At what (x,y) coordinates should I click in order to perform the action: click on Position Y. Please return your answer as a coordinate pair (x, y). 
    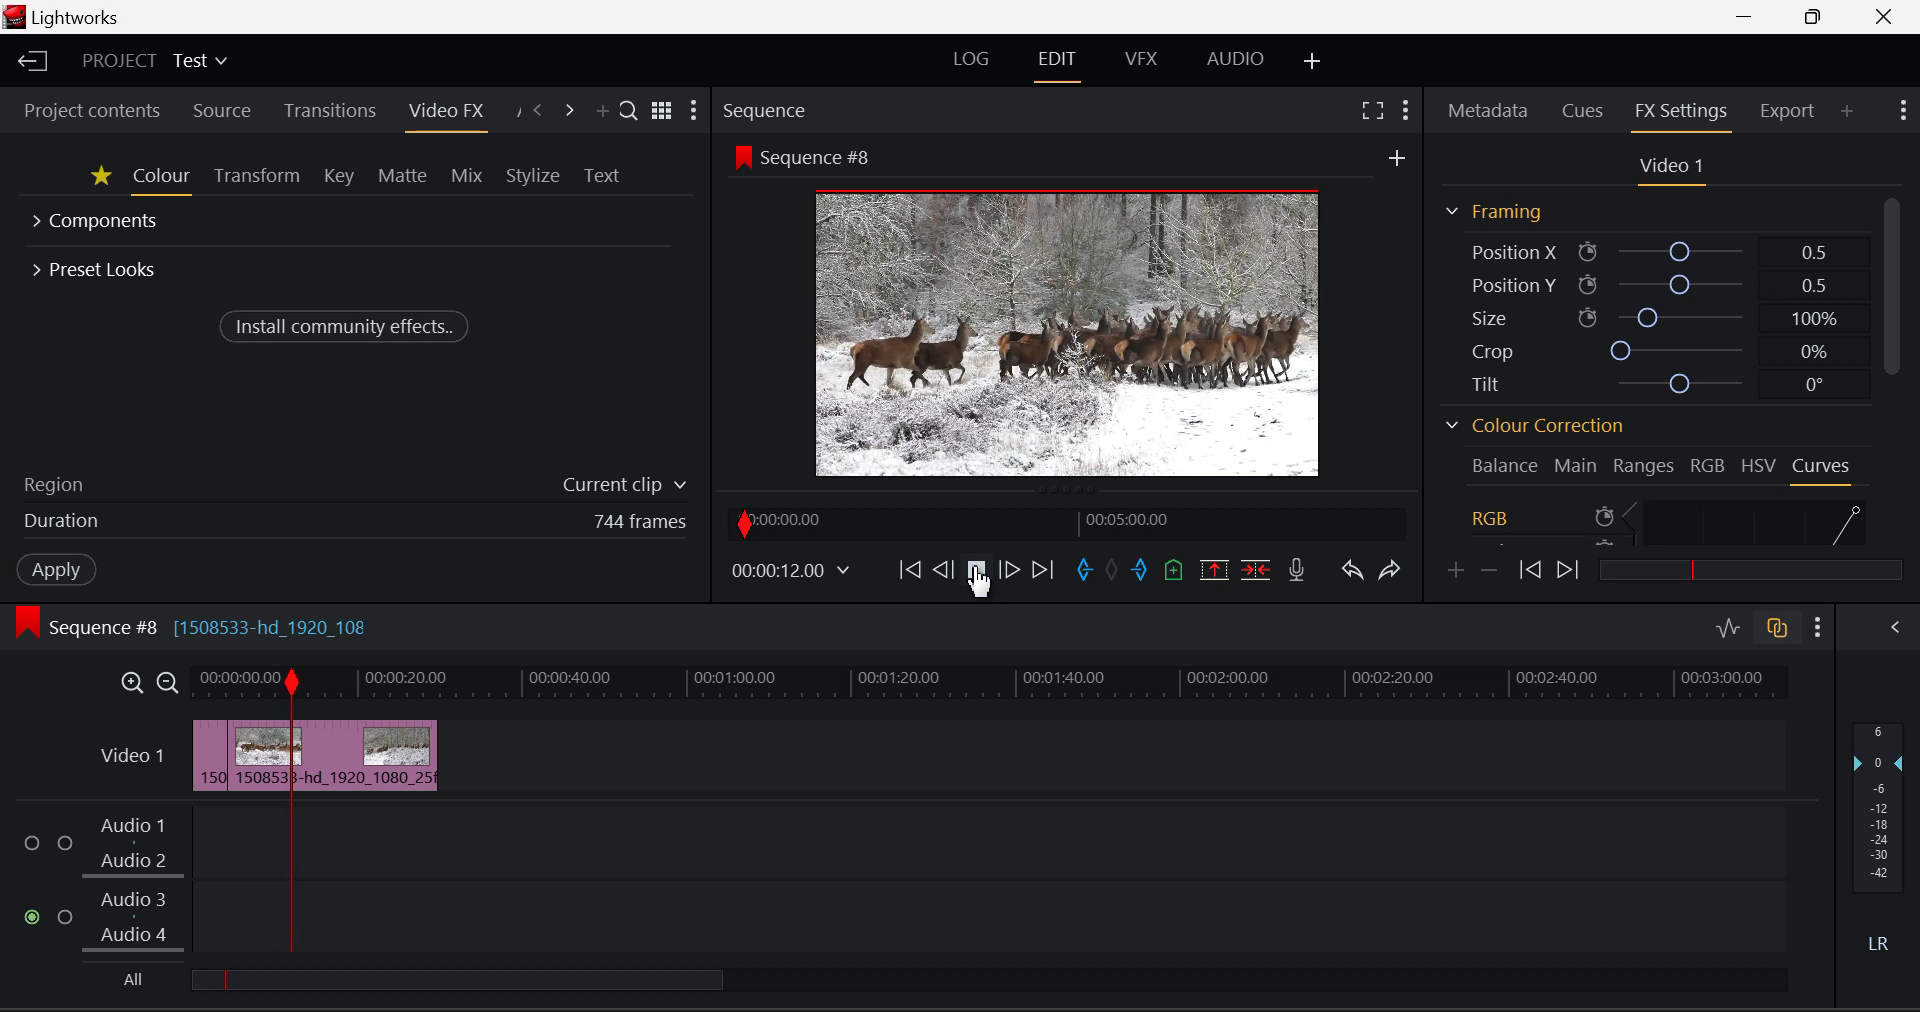
    Looking at the image, I should click on (1651, 283).